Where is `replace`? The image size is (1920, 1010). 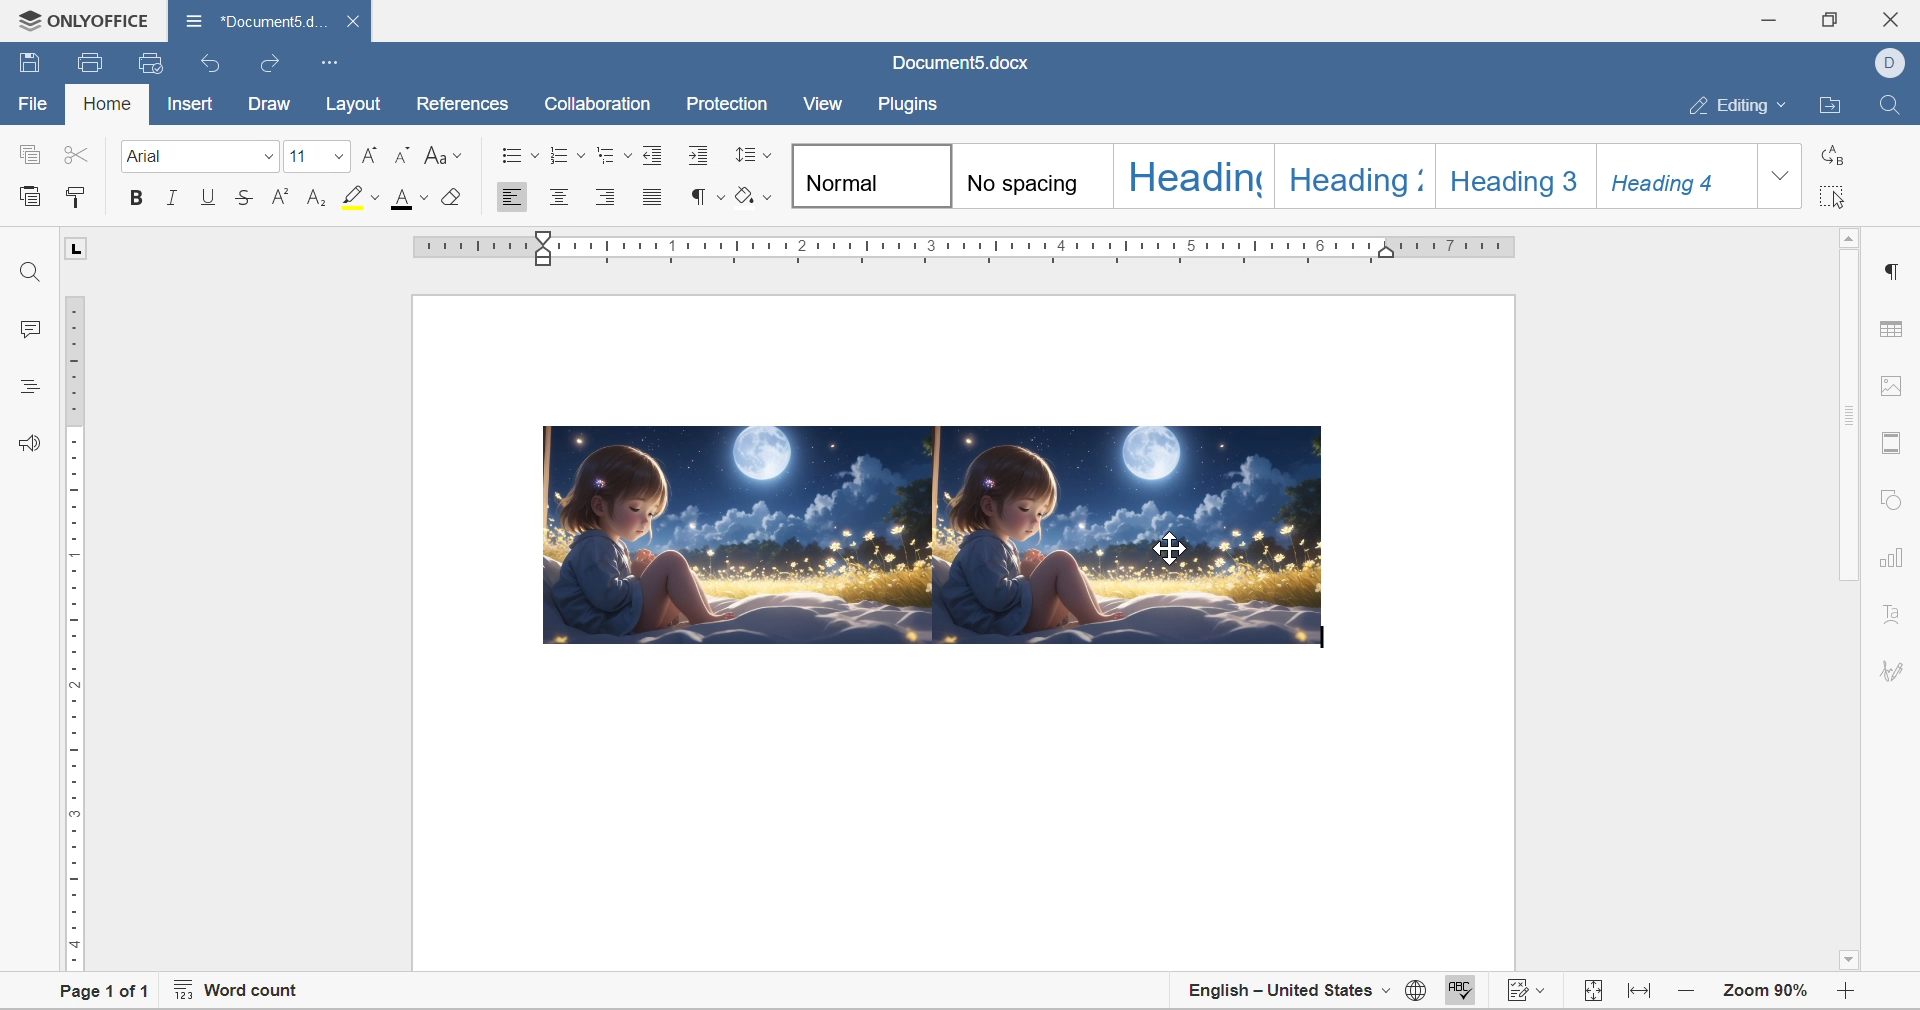
replace is located at coordinates (1830, 152).